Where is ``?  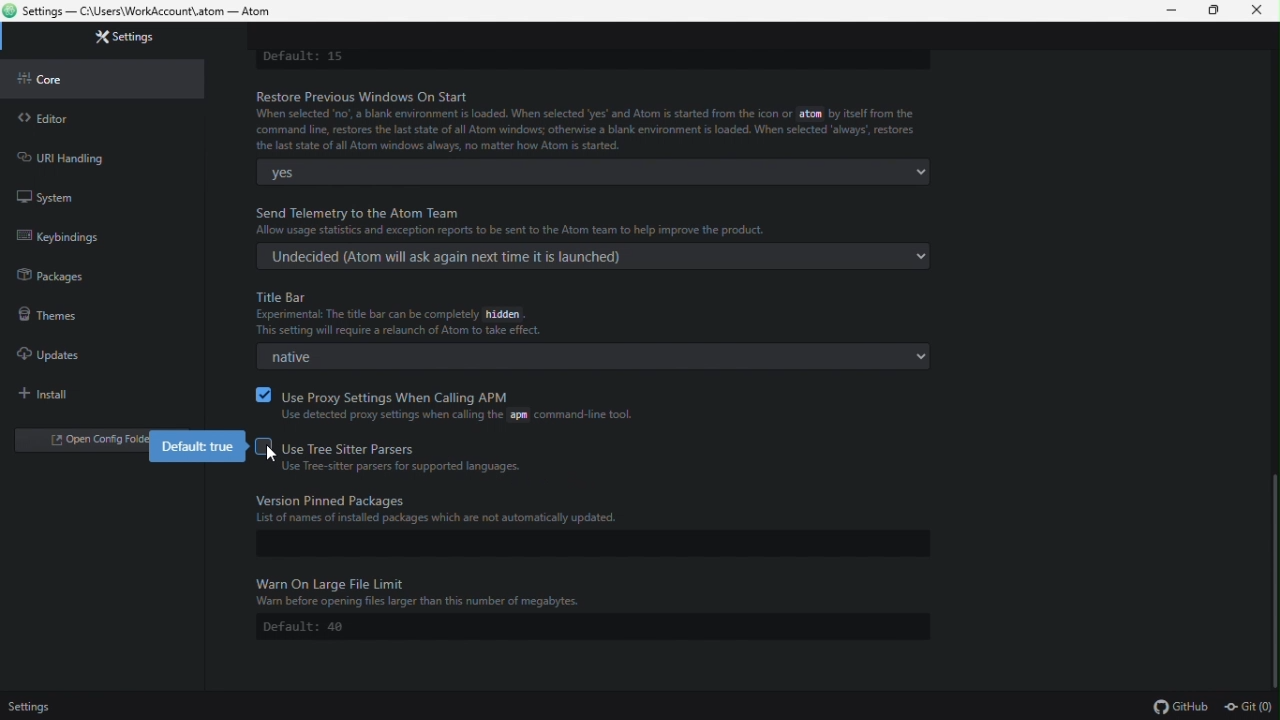  is located at coordinates (271, 454).